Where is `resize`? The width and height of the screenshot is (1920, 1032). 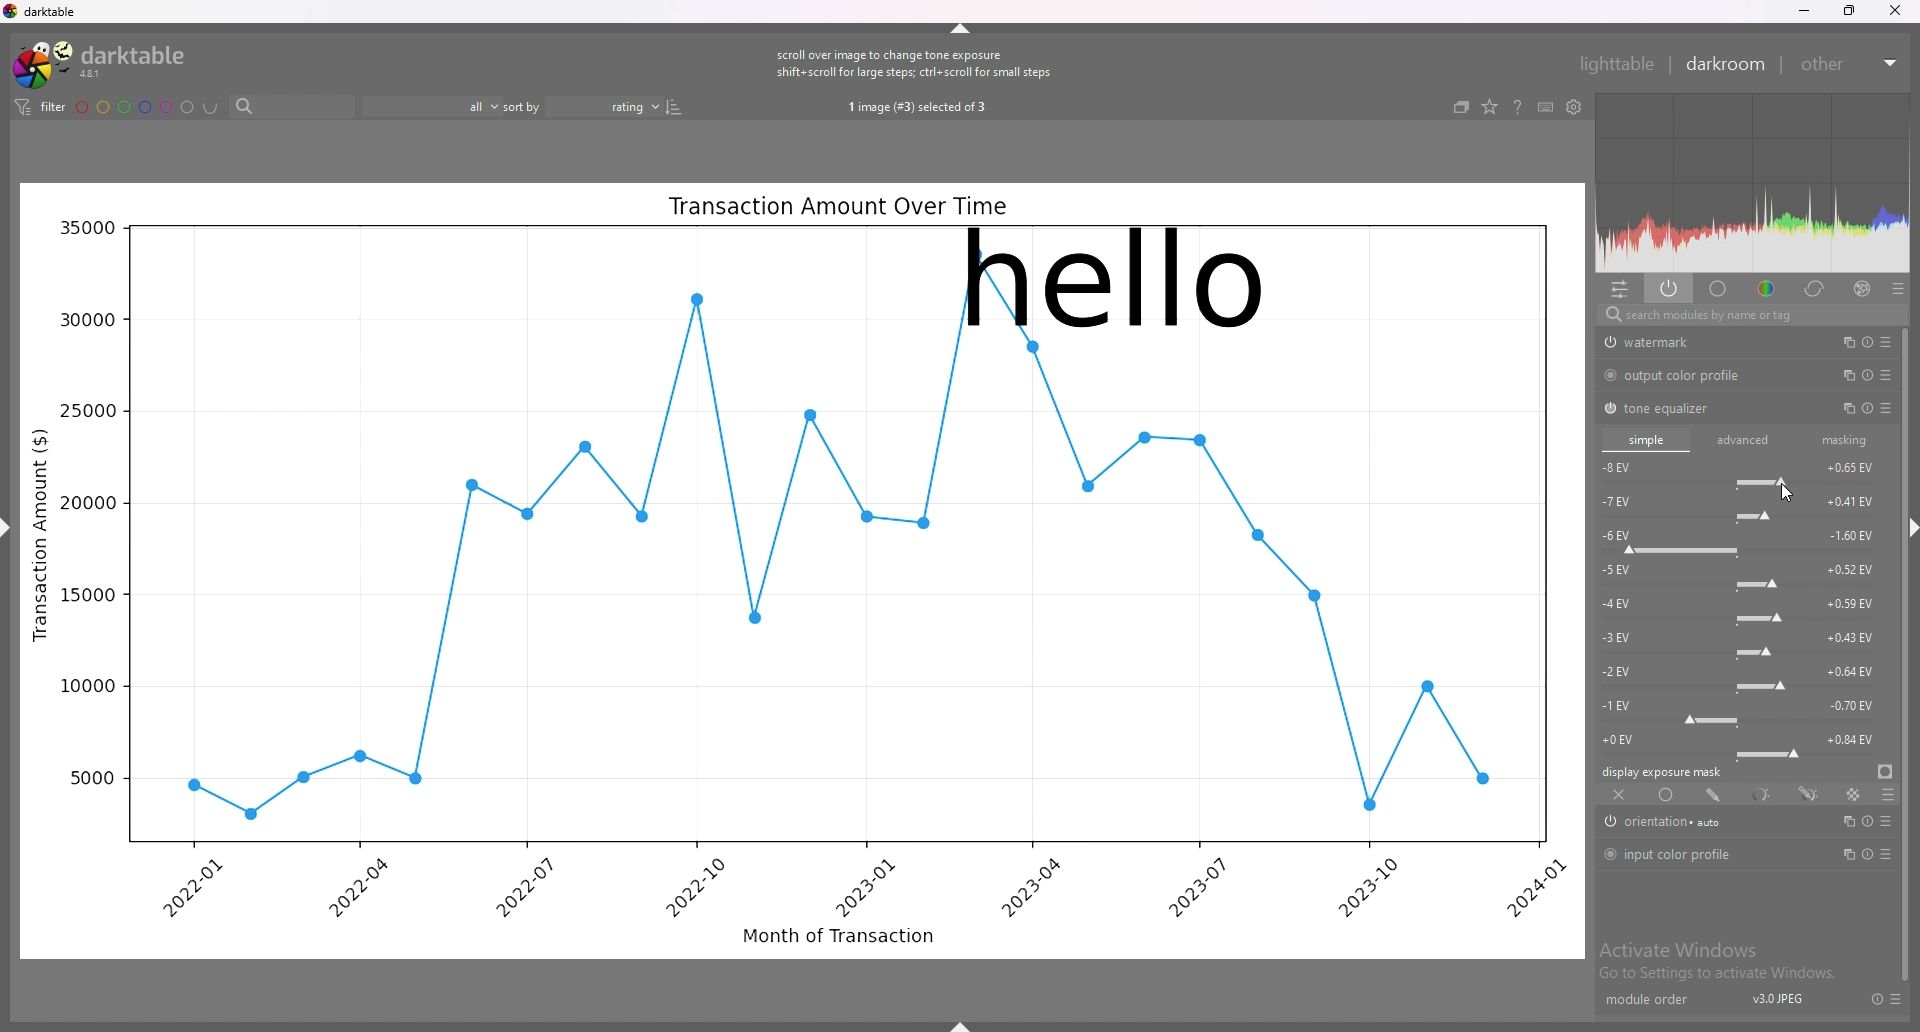
resize is located at coordinates (1847, 11).